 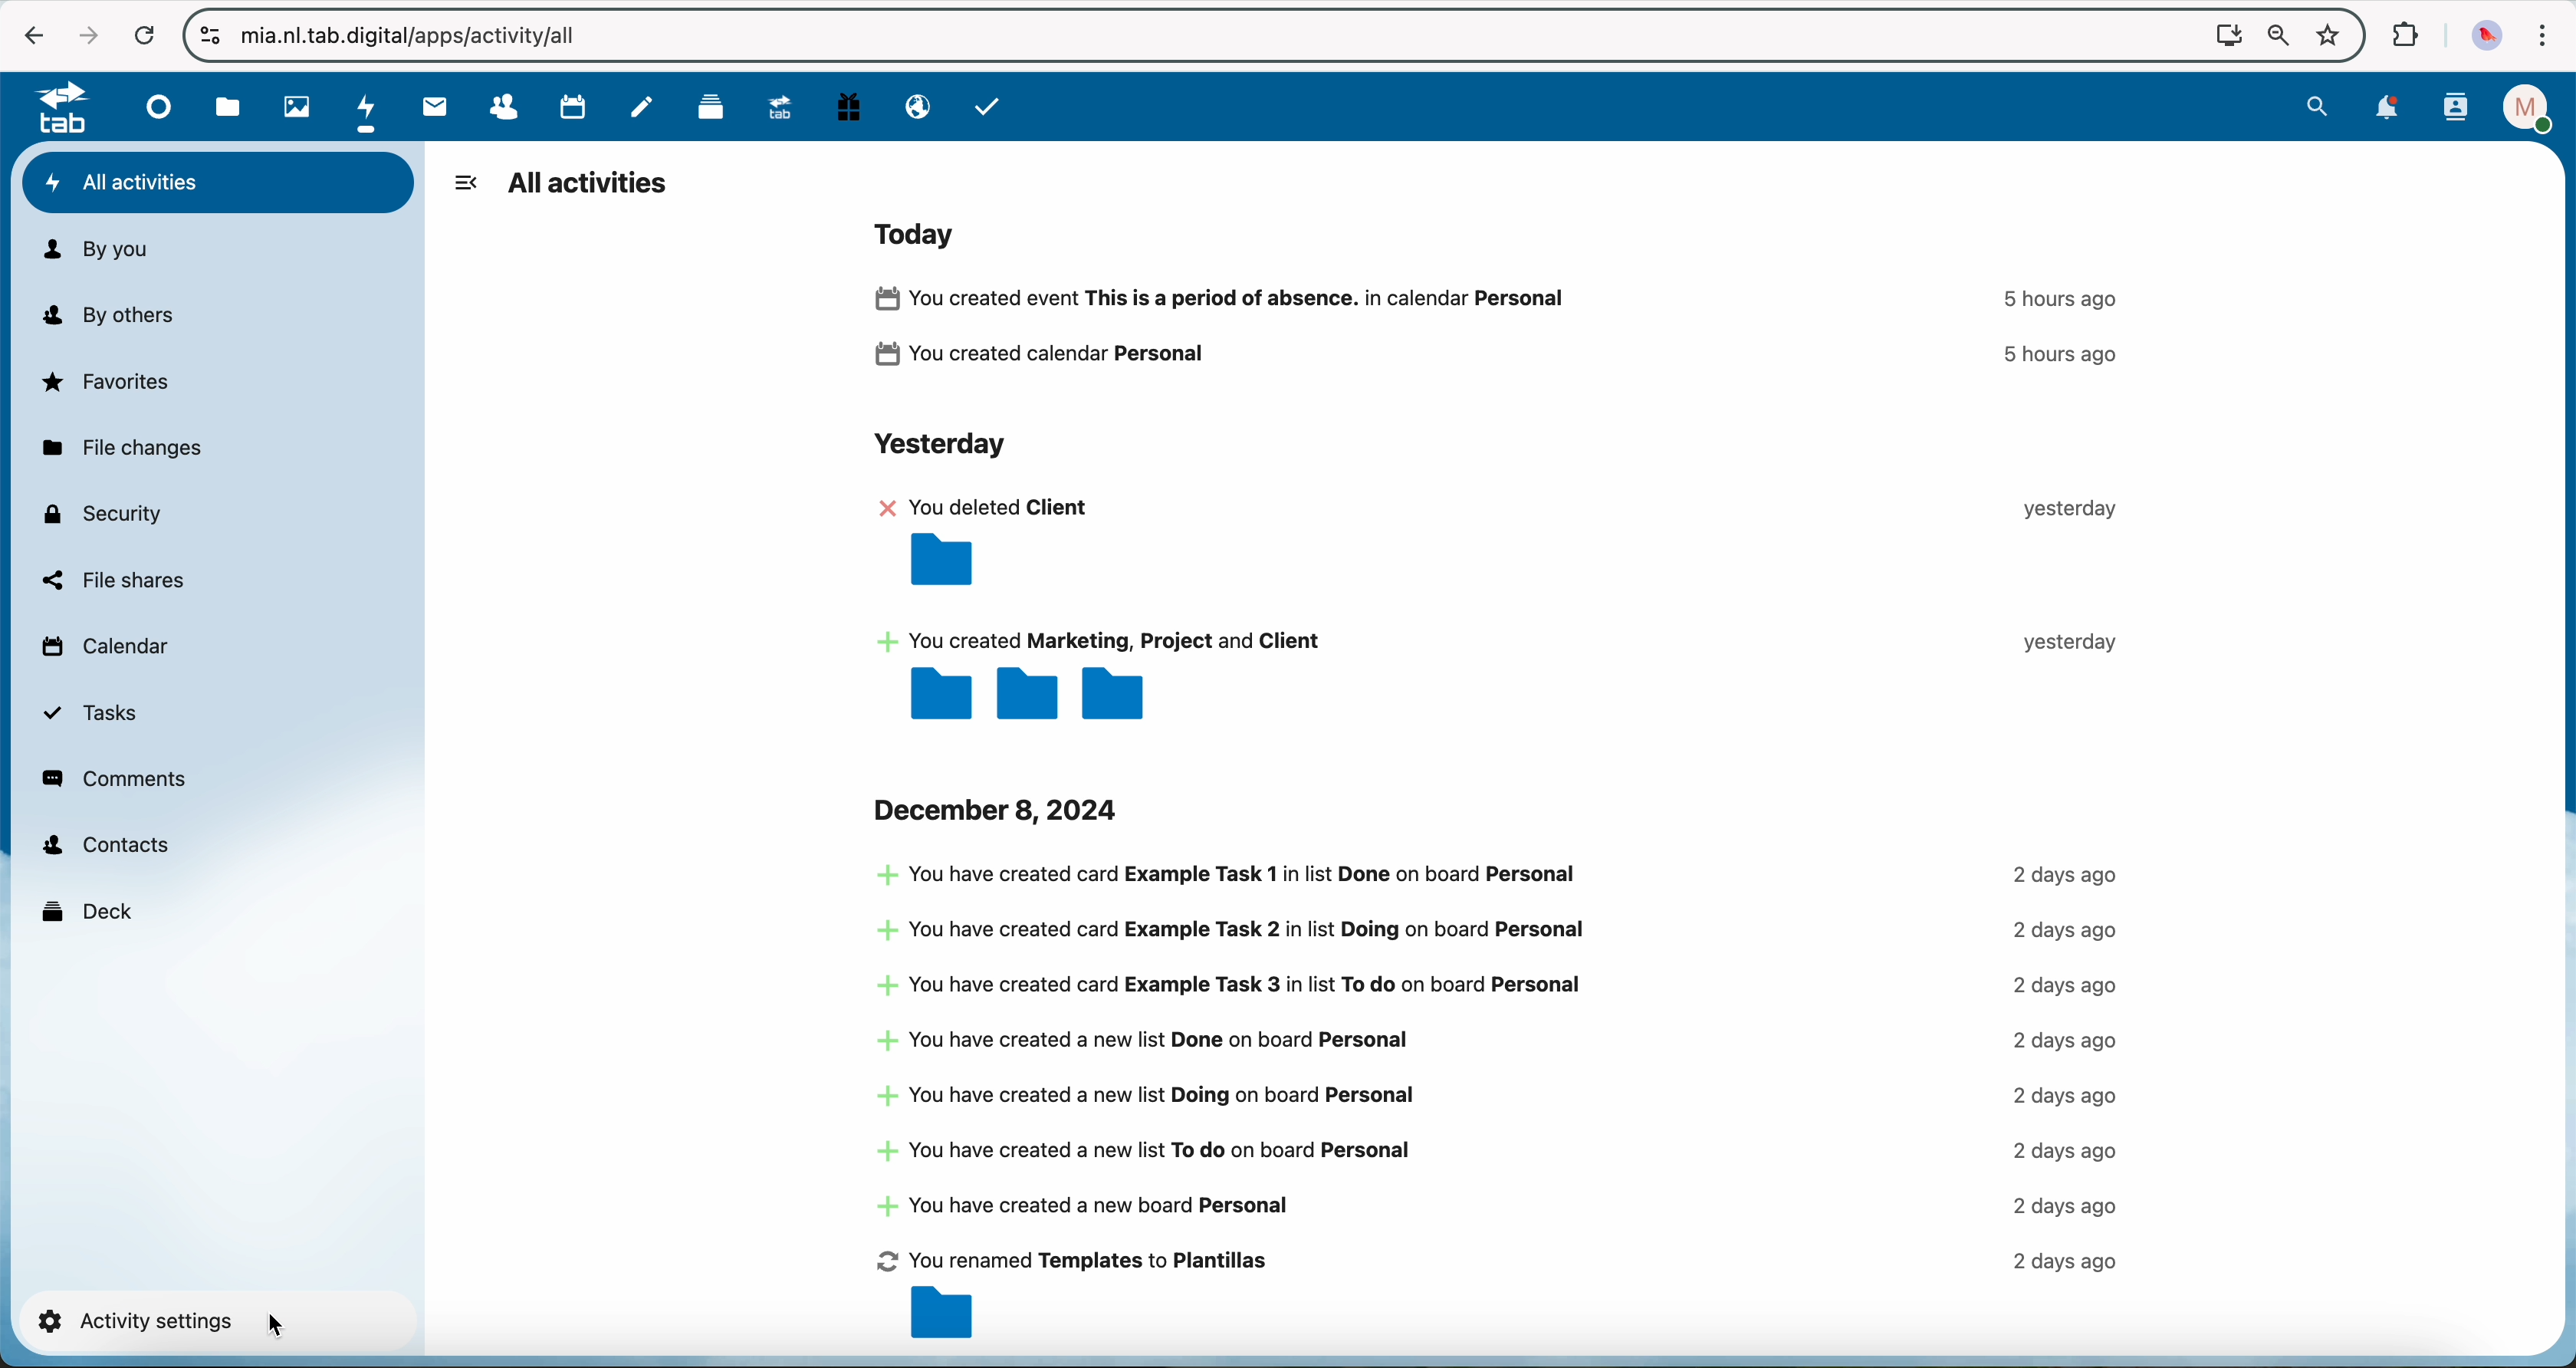 What do you see at coordinates (119, 450) in the screenshot?
I see `file changes` at bounding box center [119, 450].